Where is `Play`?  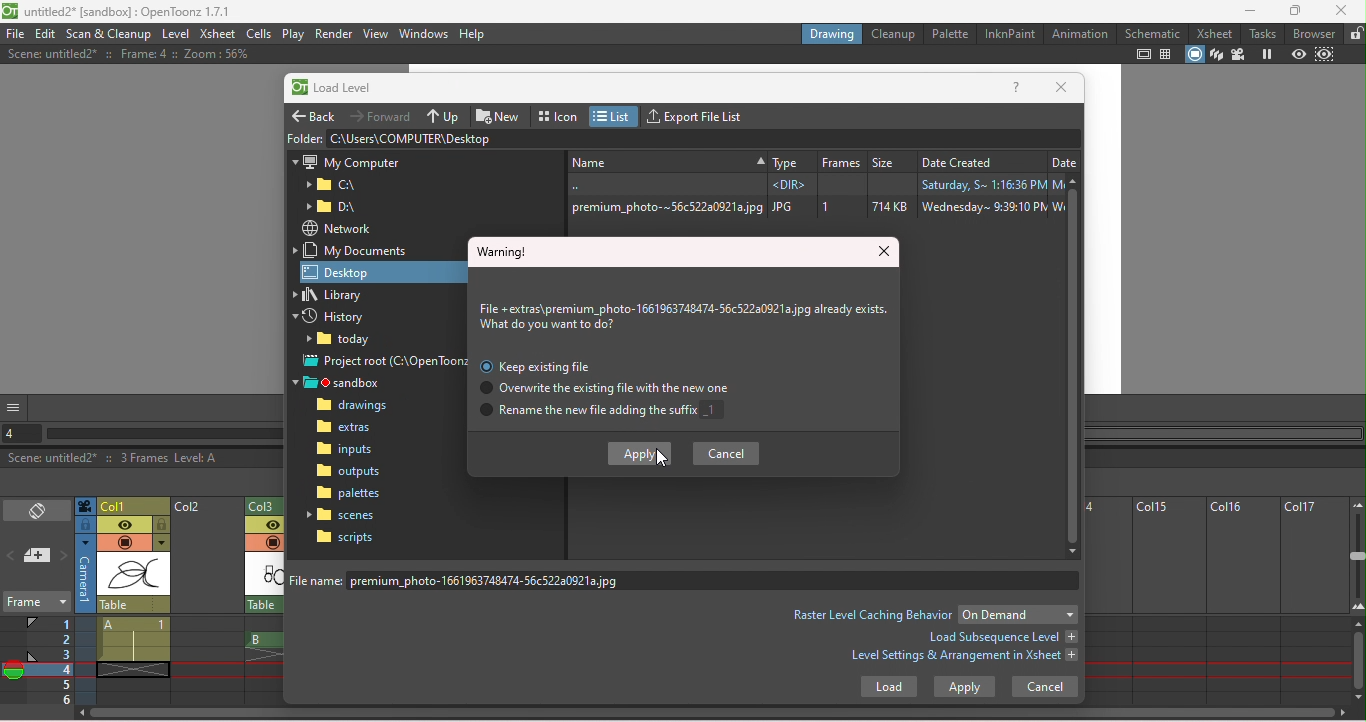
Play is located at coordinates (293, 34).